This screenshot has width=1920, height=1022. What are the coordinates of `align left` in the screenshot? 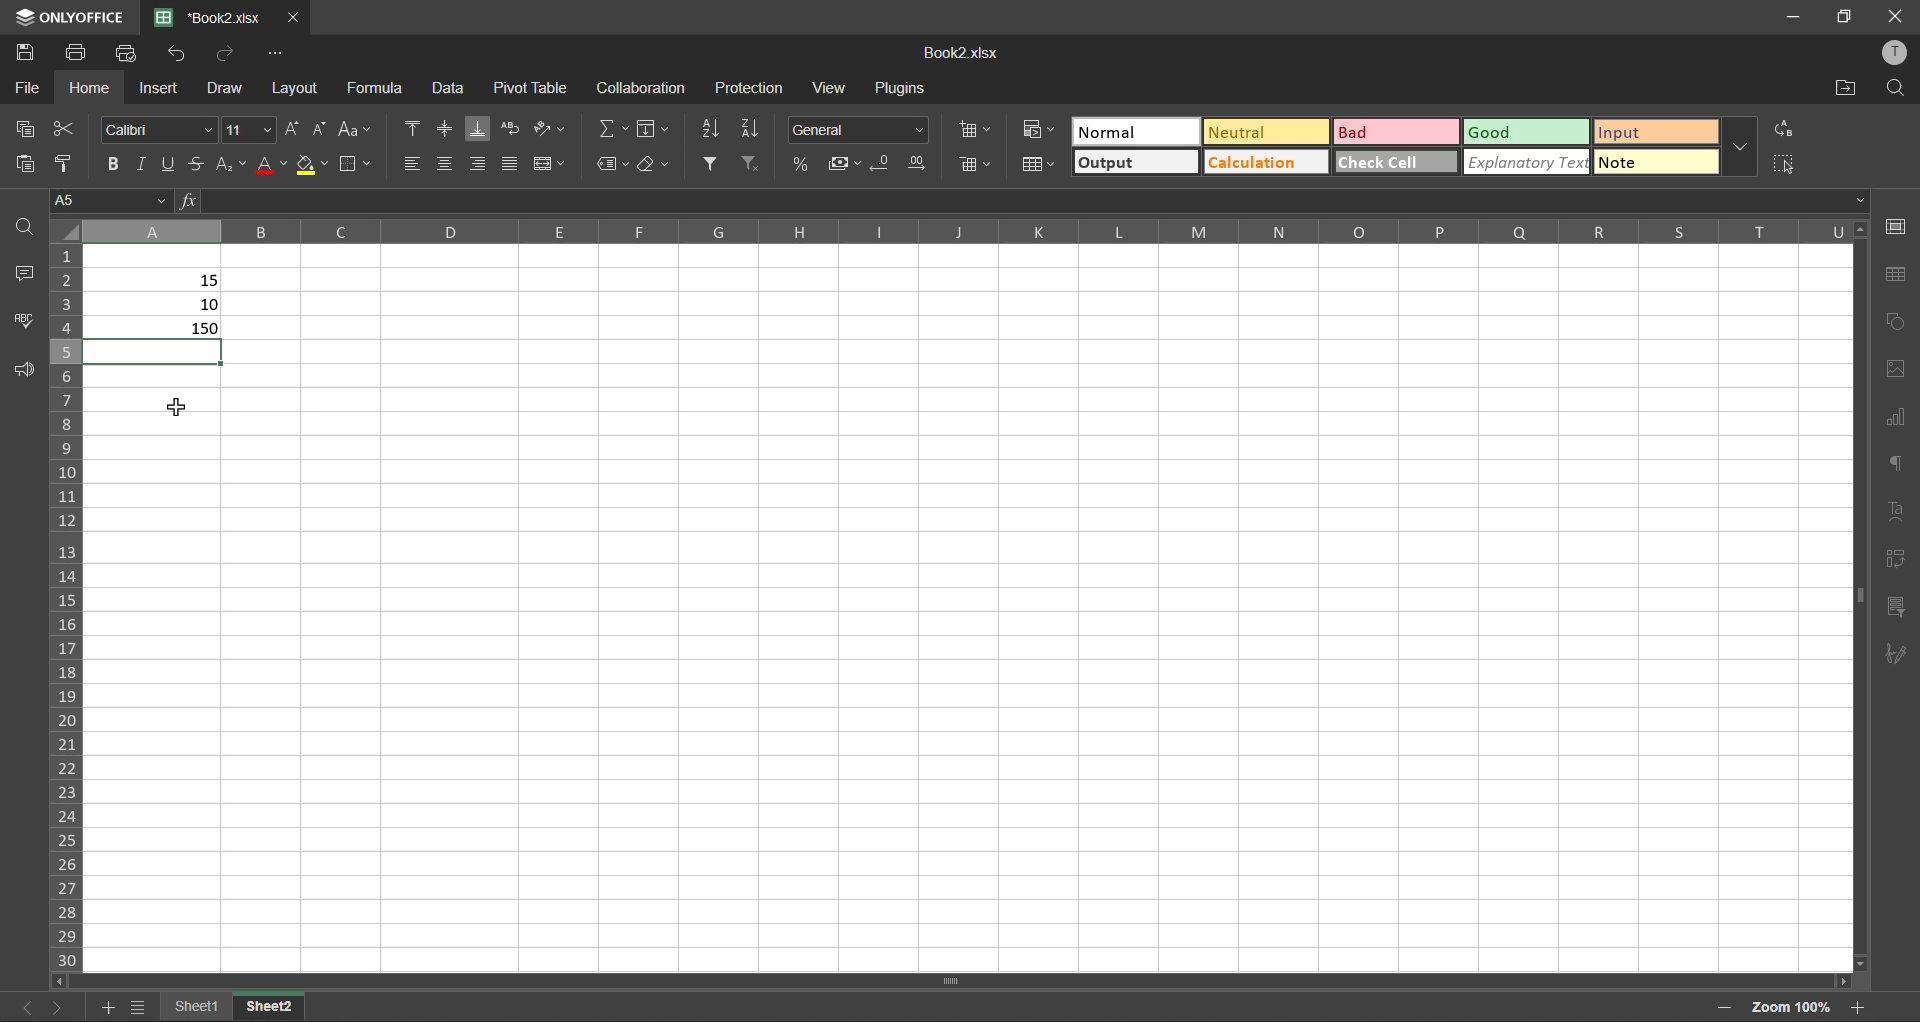 It's located at (417, 164).